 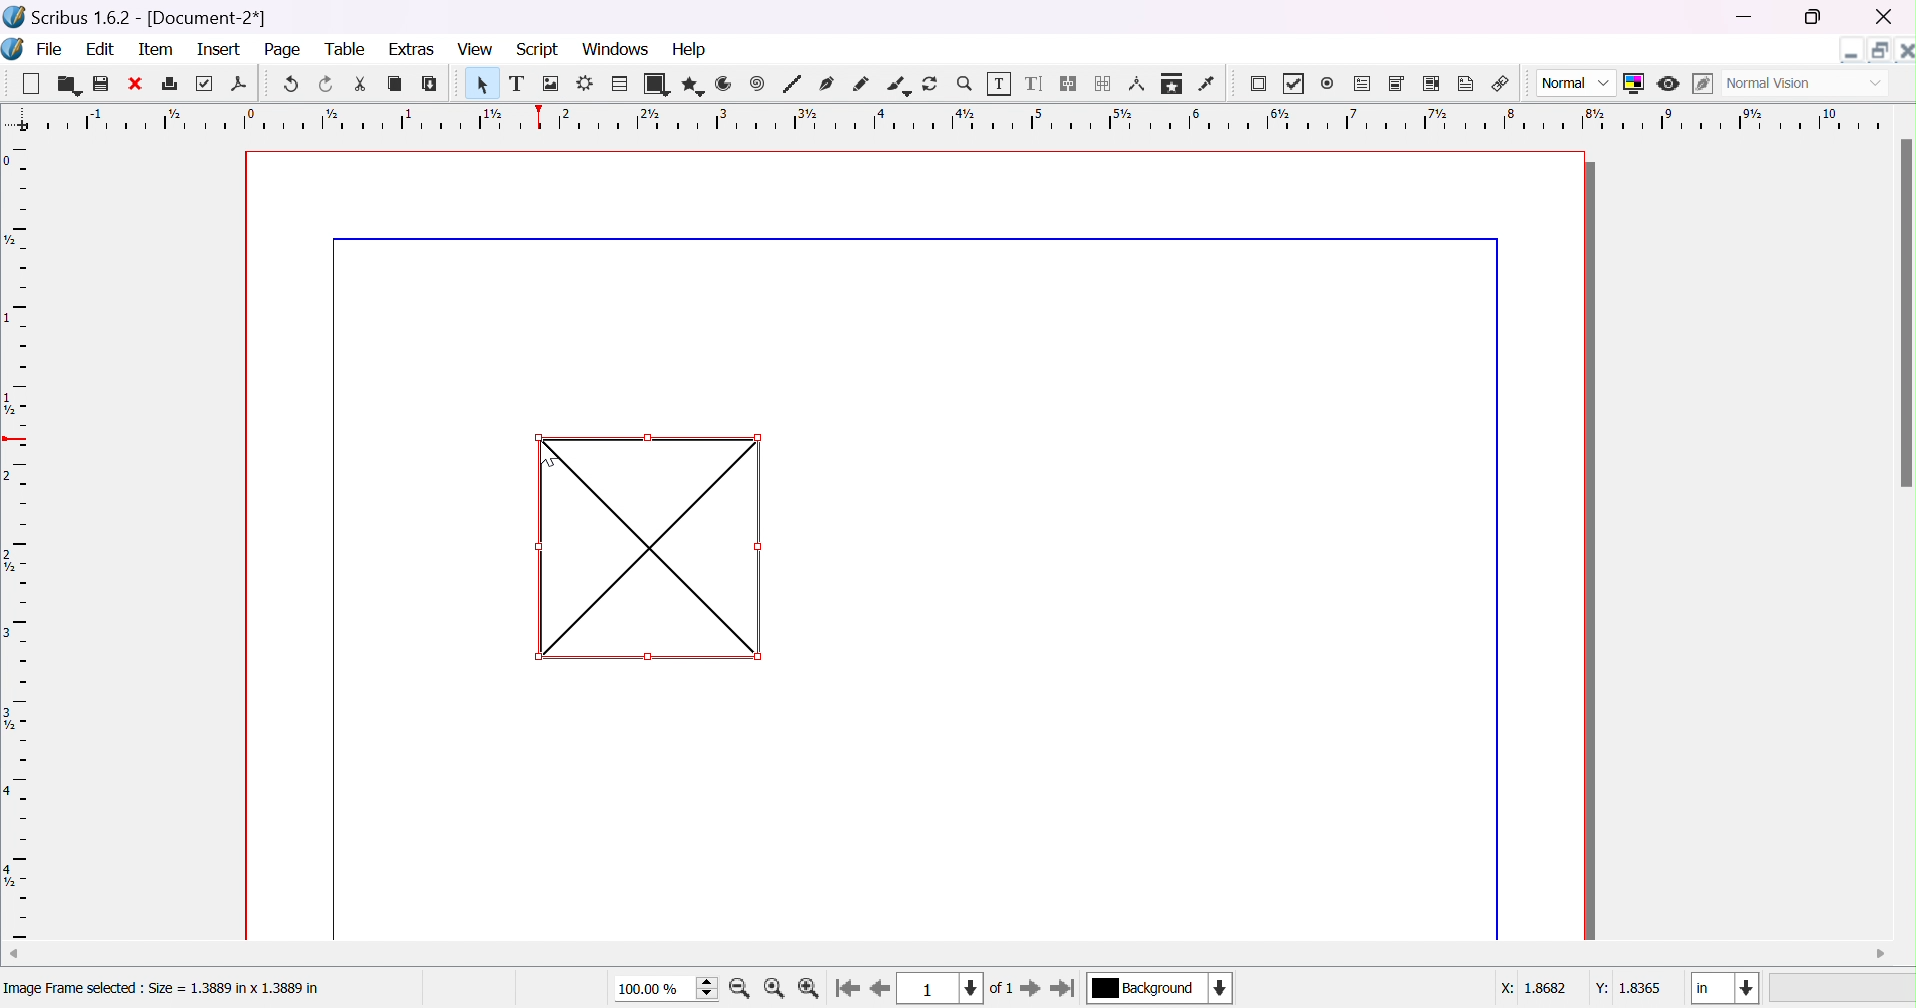 What do you see at coordinates (1904, 48) in the screenshot?
I see `close` at bounding box center [1904, 48].